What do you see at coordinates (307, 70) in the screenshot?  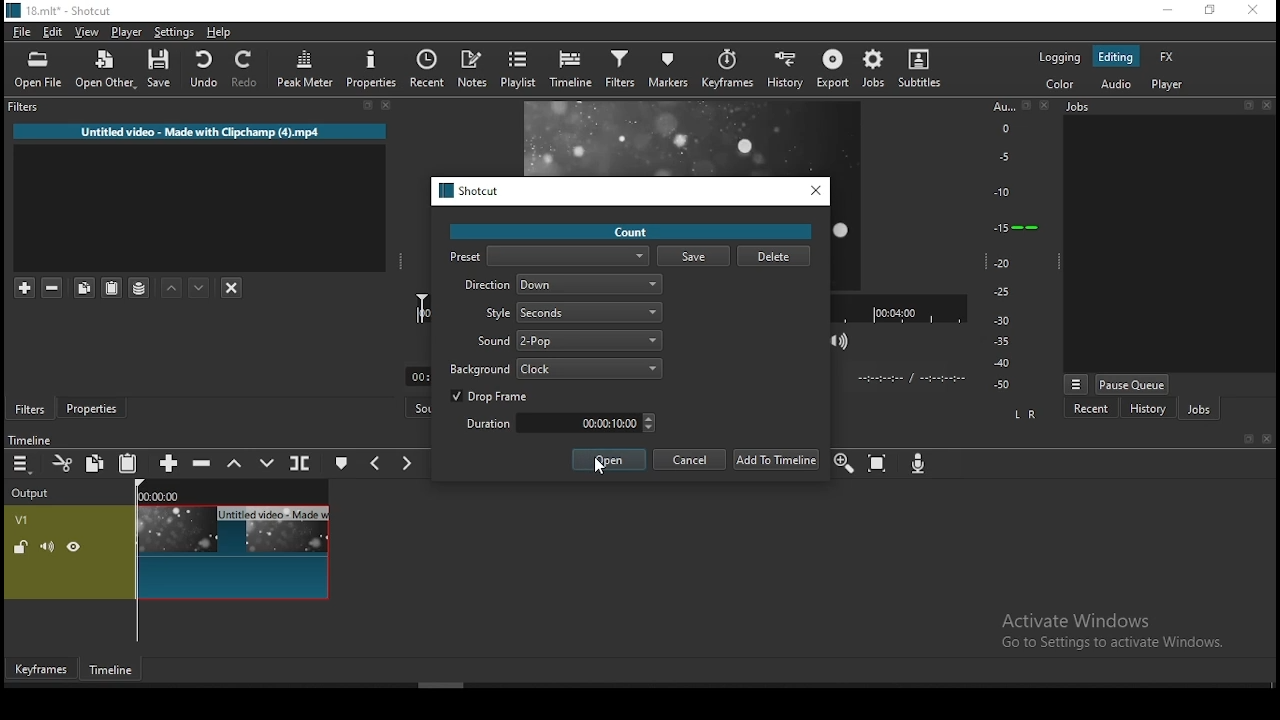 I see `peak meter` at bounding box center [307, 70].